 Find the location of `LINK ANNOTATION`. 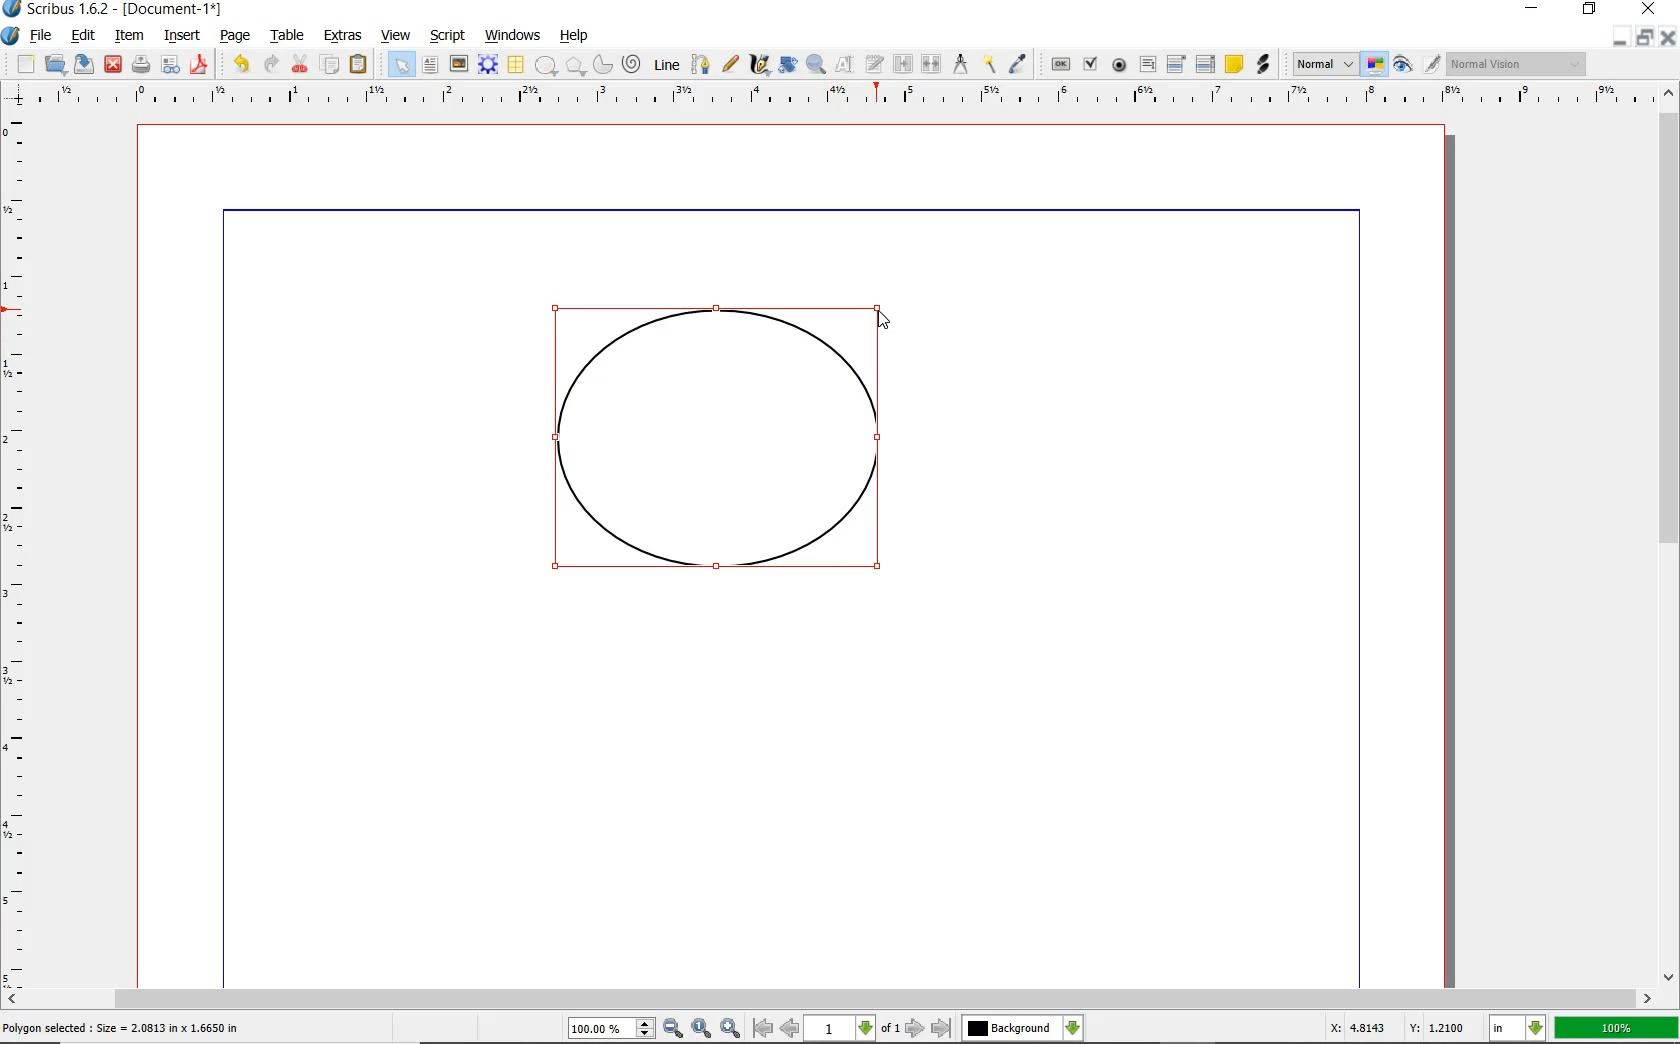

LINK ANNOTATION is located at coordinates (1264, 65).